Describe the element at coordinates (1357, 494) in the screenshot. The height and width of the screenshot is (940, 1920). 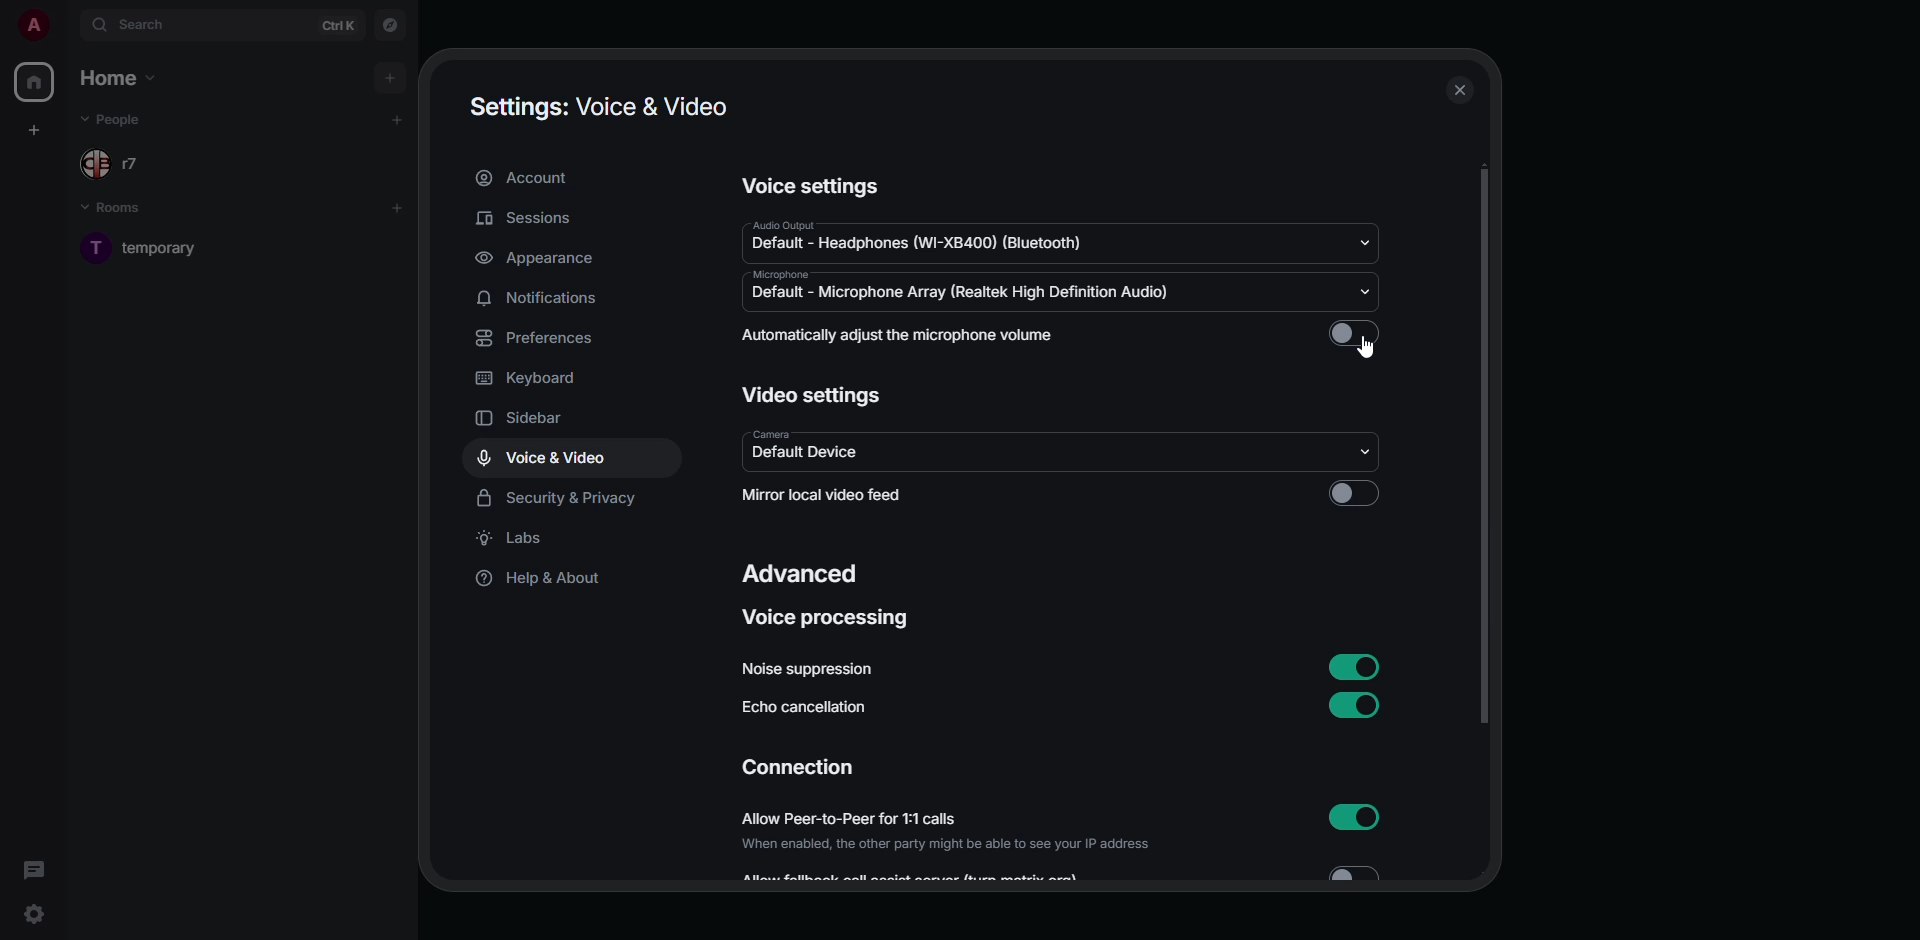
I see `click to enable` at that location.